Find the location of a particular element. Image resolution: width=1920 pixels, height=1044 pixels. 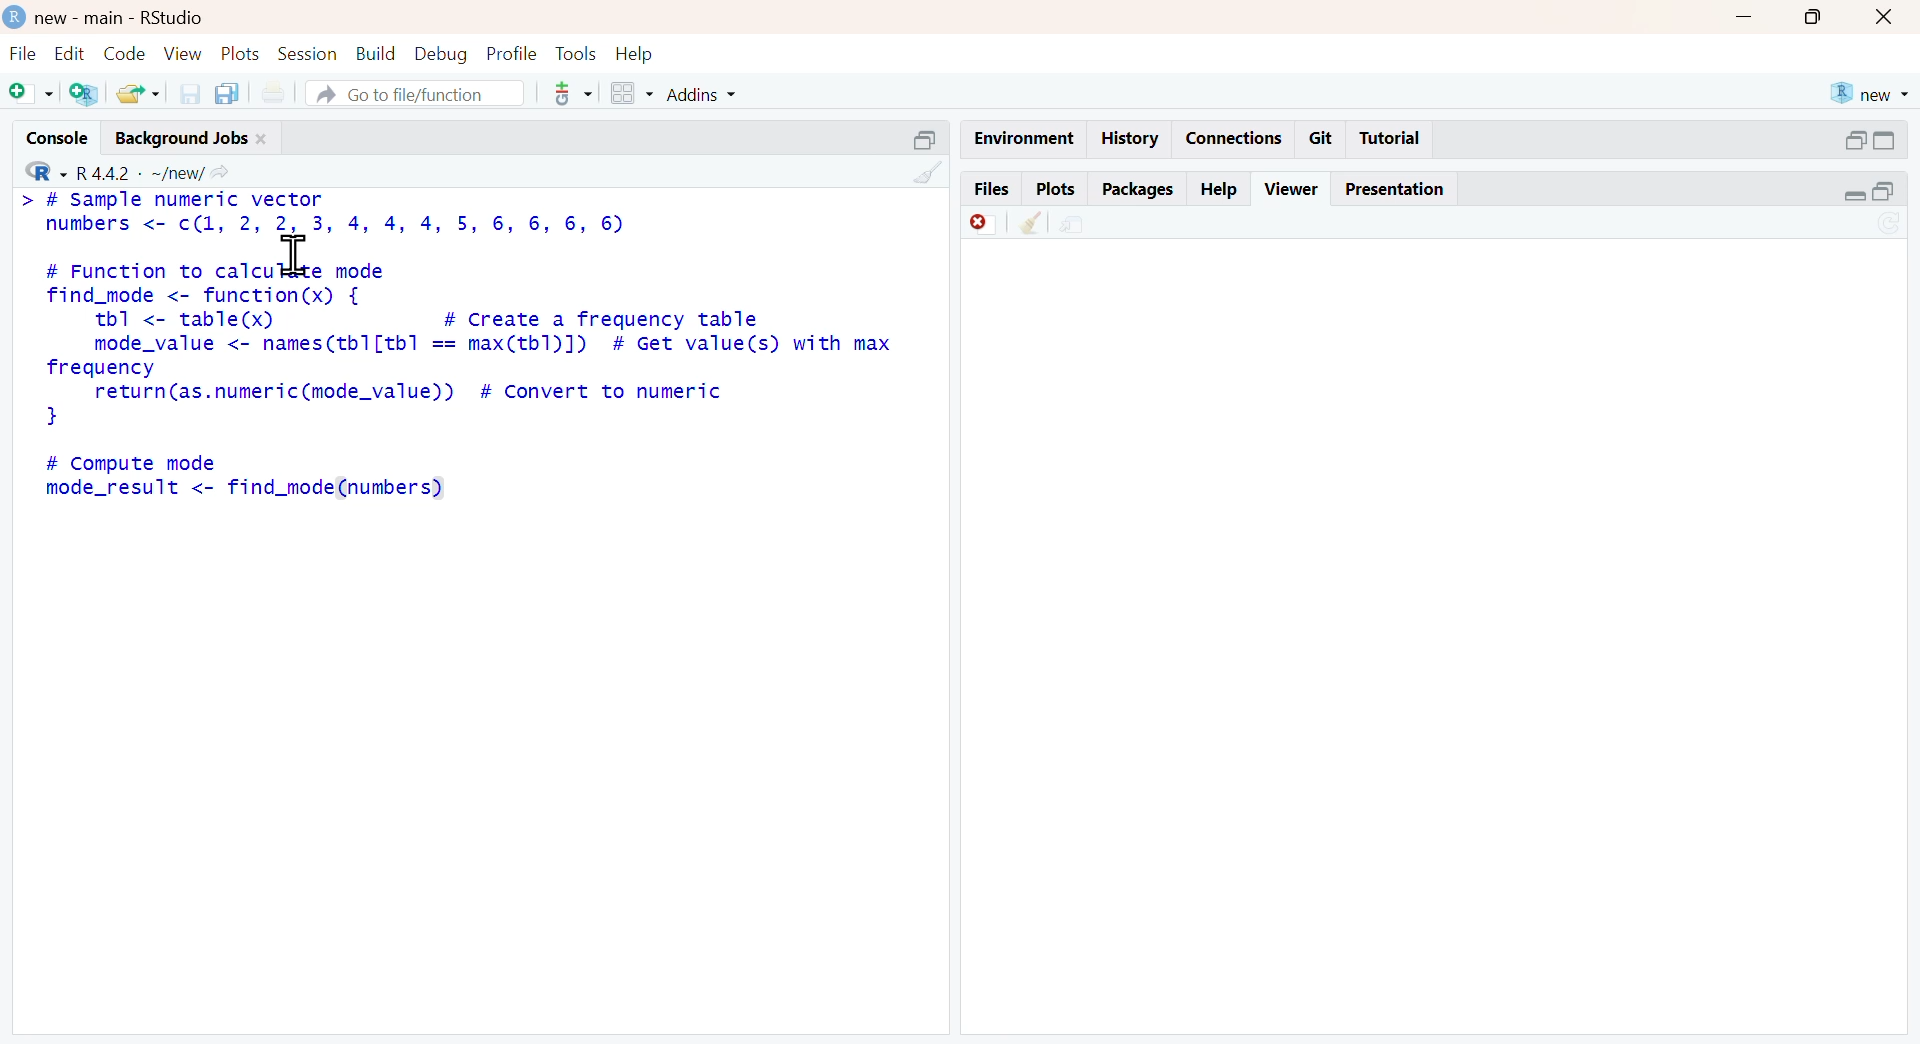

minimise is located at coordinates (1744, 18).